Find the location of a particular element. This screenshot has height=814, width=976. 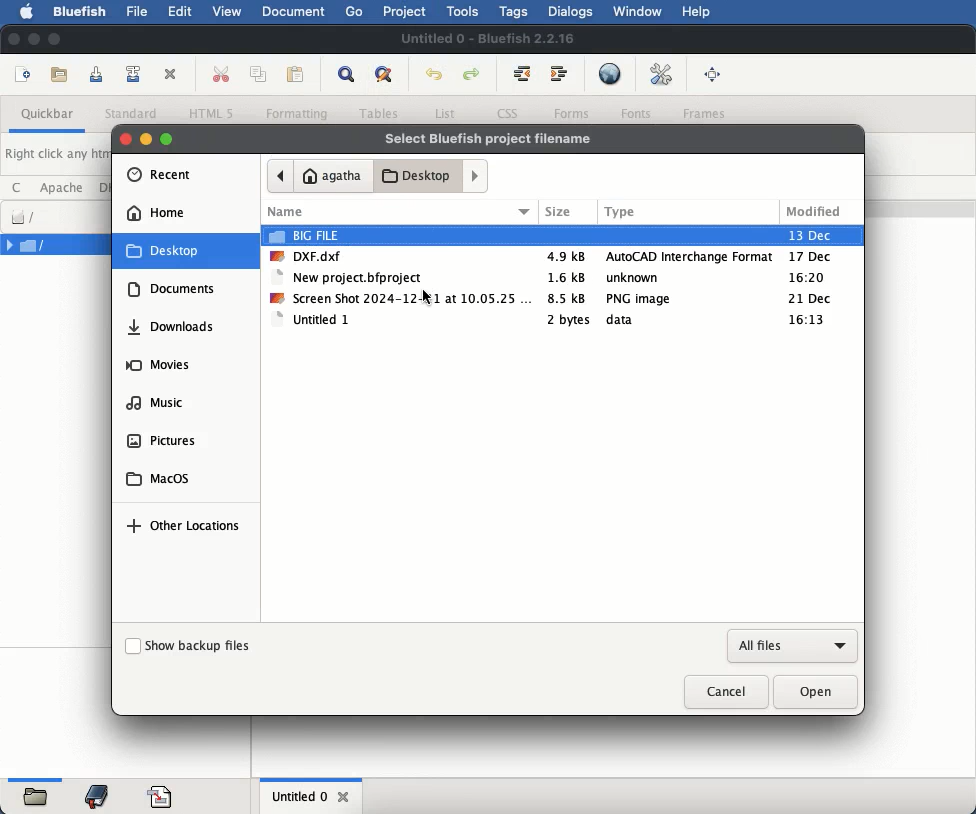

preview in browser is located at coordinates (610, 73).